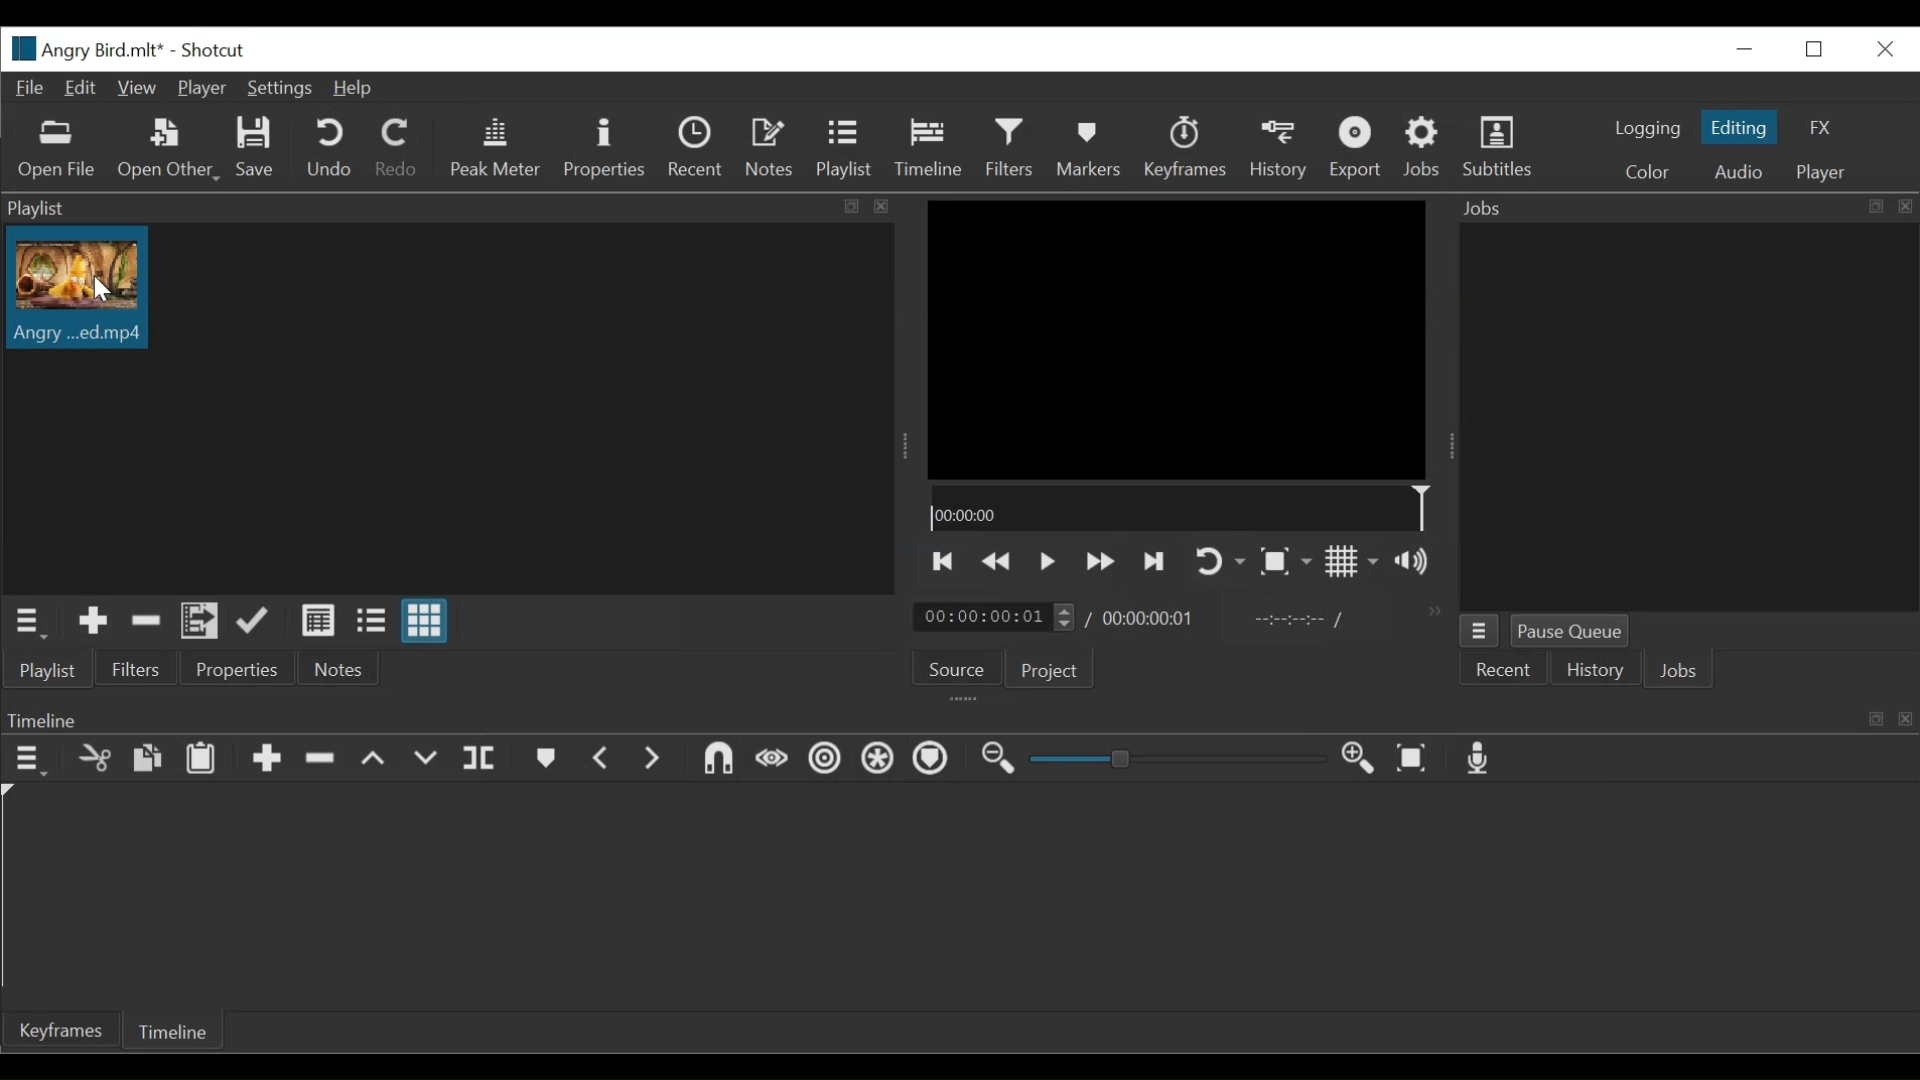 This screenshot has height=1080, width=1920. What do you see at coordinates (1509, 672) in the screenshot?
I see `Recent` at bounding box center [1509, 672].